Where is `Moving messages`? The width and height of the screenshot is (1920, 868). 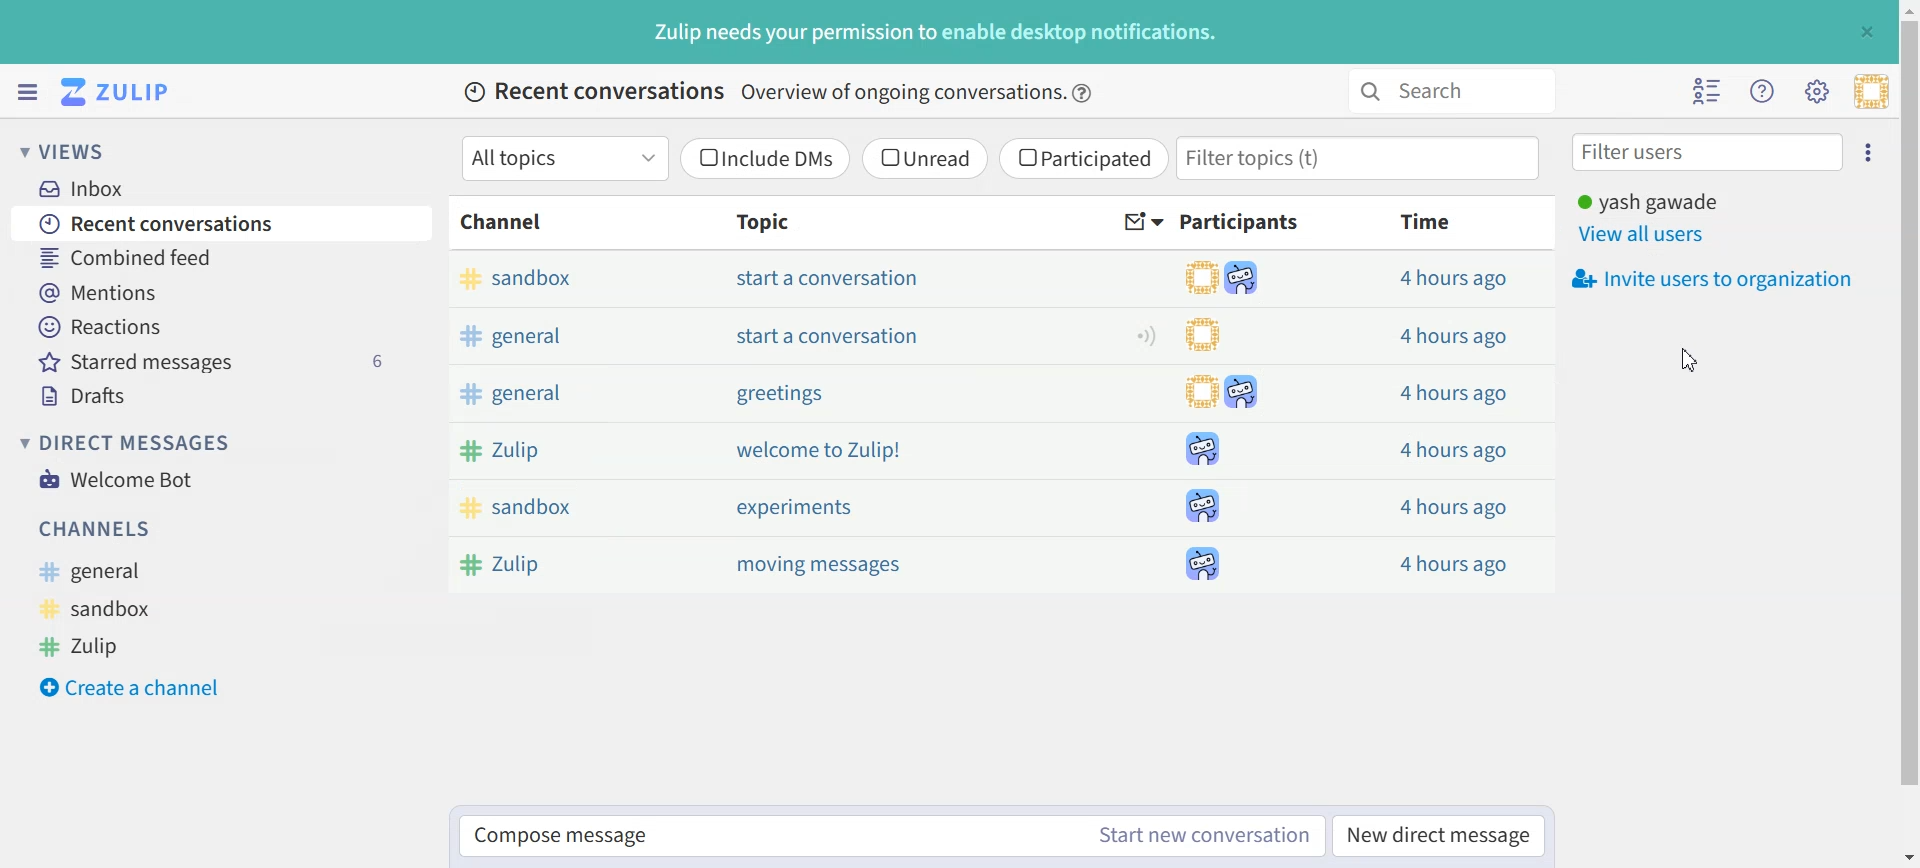 Moving messages is located at coordinates (825, 566).